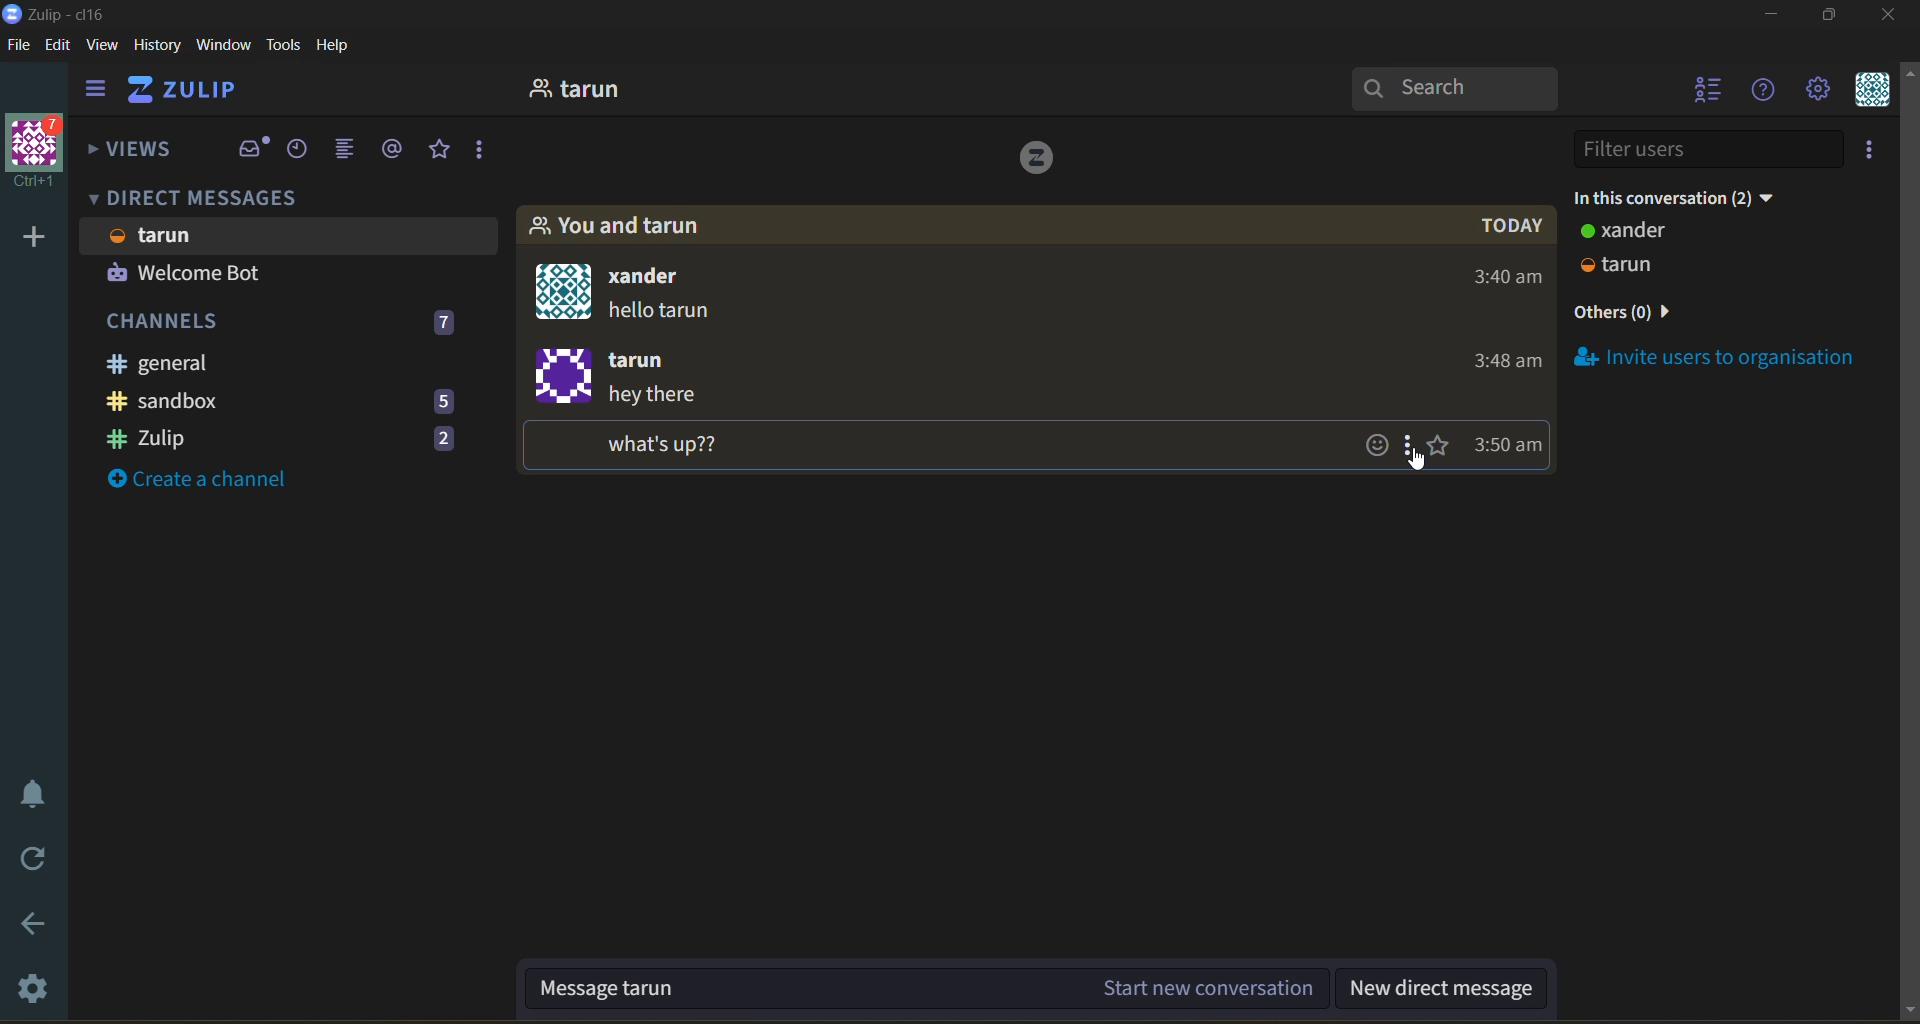  What do you see at coordinates (1889, 16) in the screenshot?
I see `close` at bounding box center [1889, 16].